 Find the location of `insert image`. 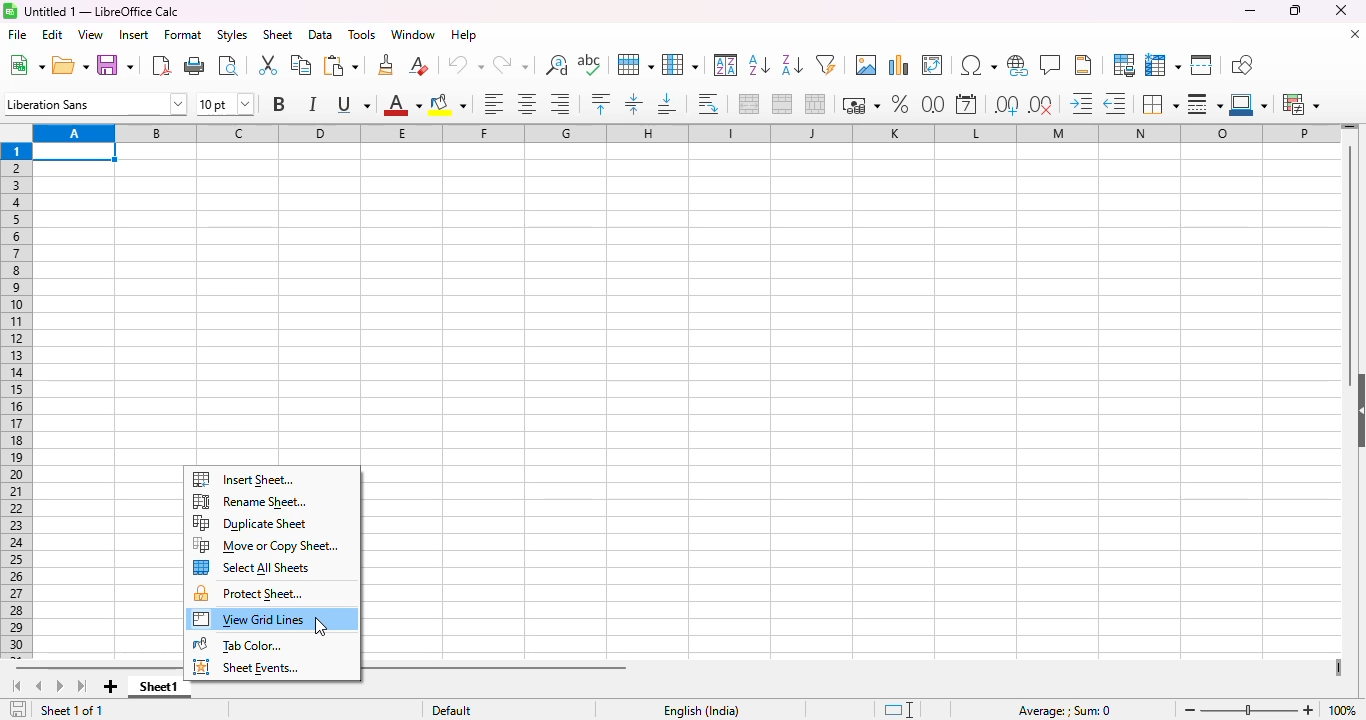

insert image is located at coordinates (867, 64).